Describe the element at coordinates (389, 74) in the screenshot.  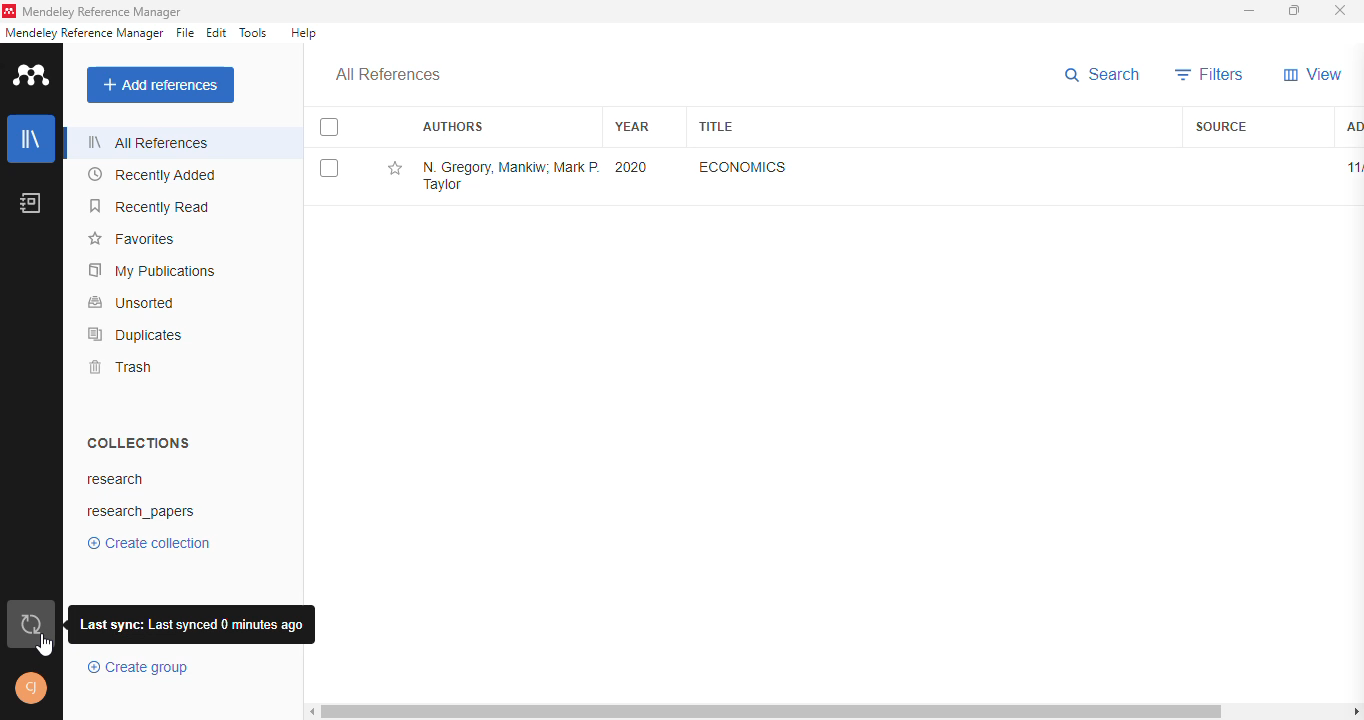
I see `all references` at that location.